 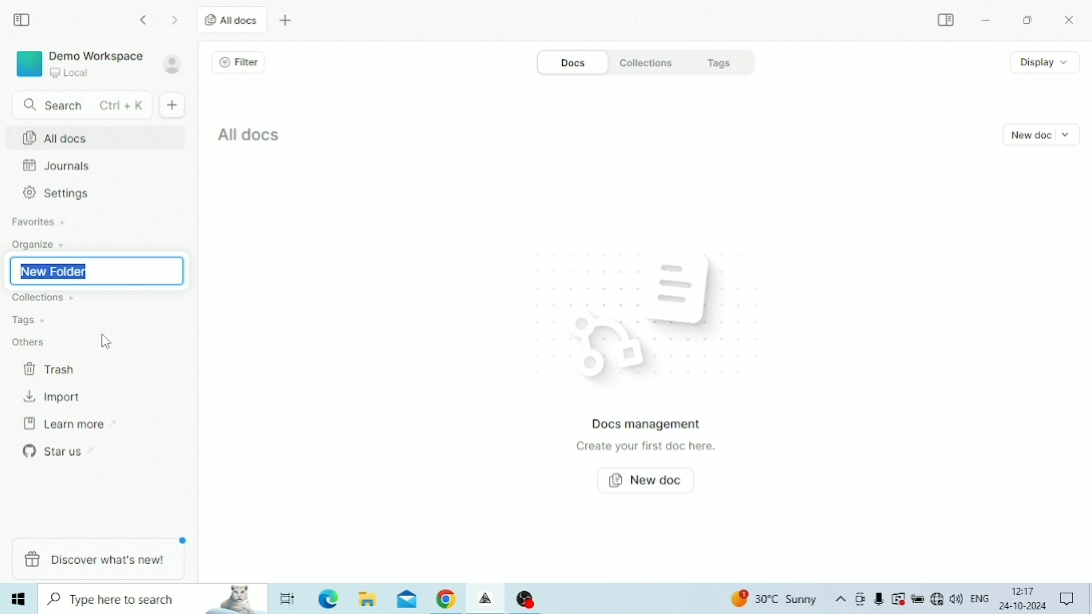 I want to click on Organize, so click(x=39, y=245).